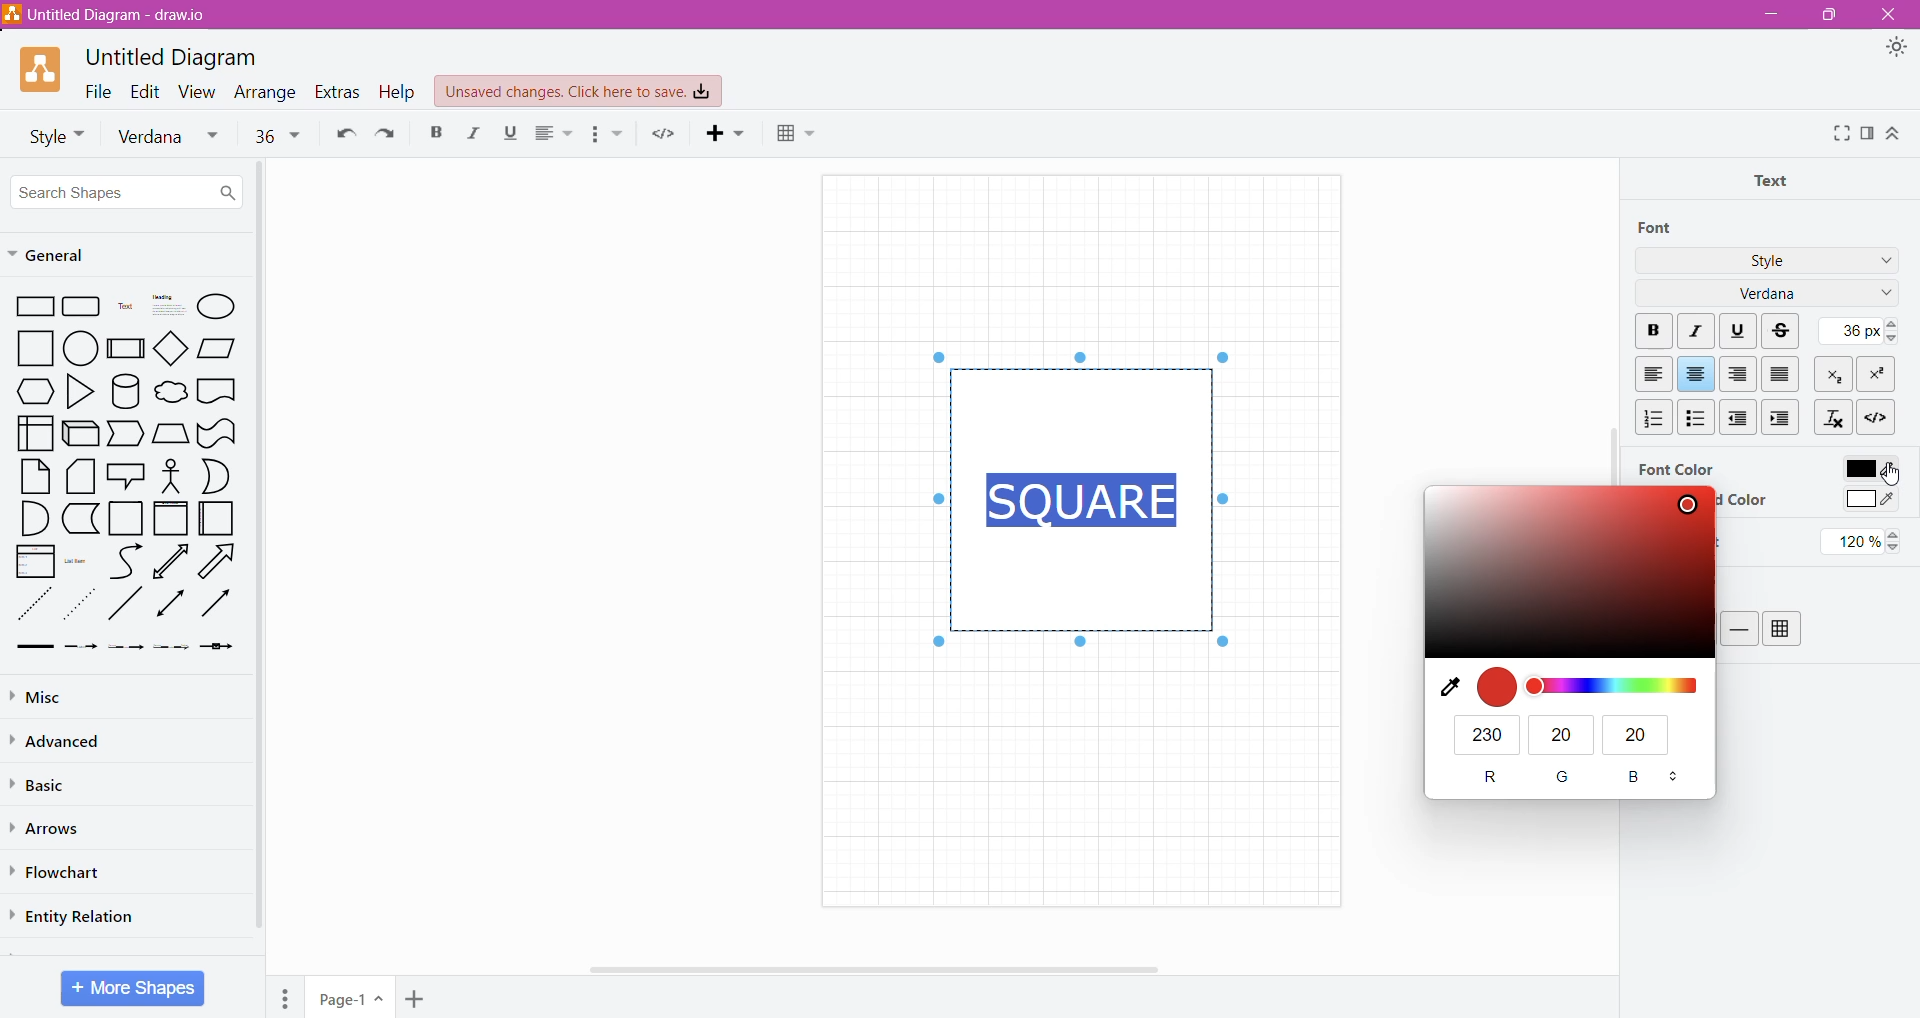 This screenshot has height=1018, width=1920. Describe the element at coordinates (1740, 628) in the screenshot. I see `Insert Horizontal Line` at that location.